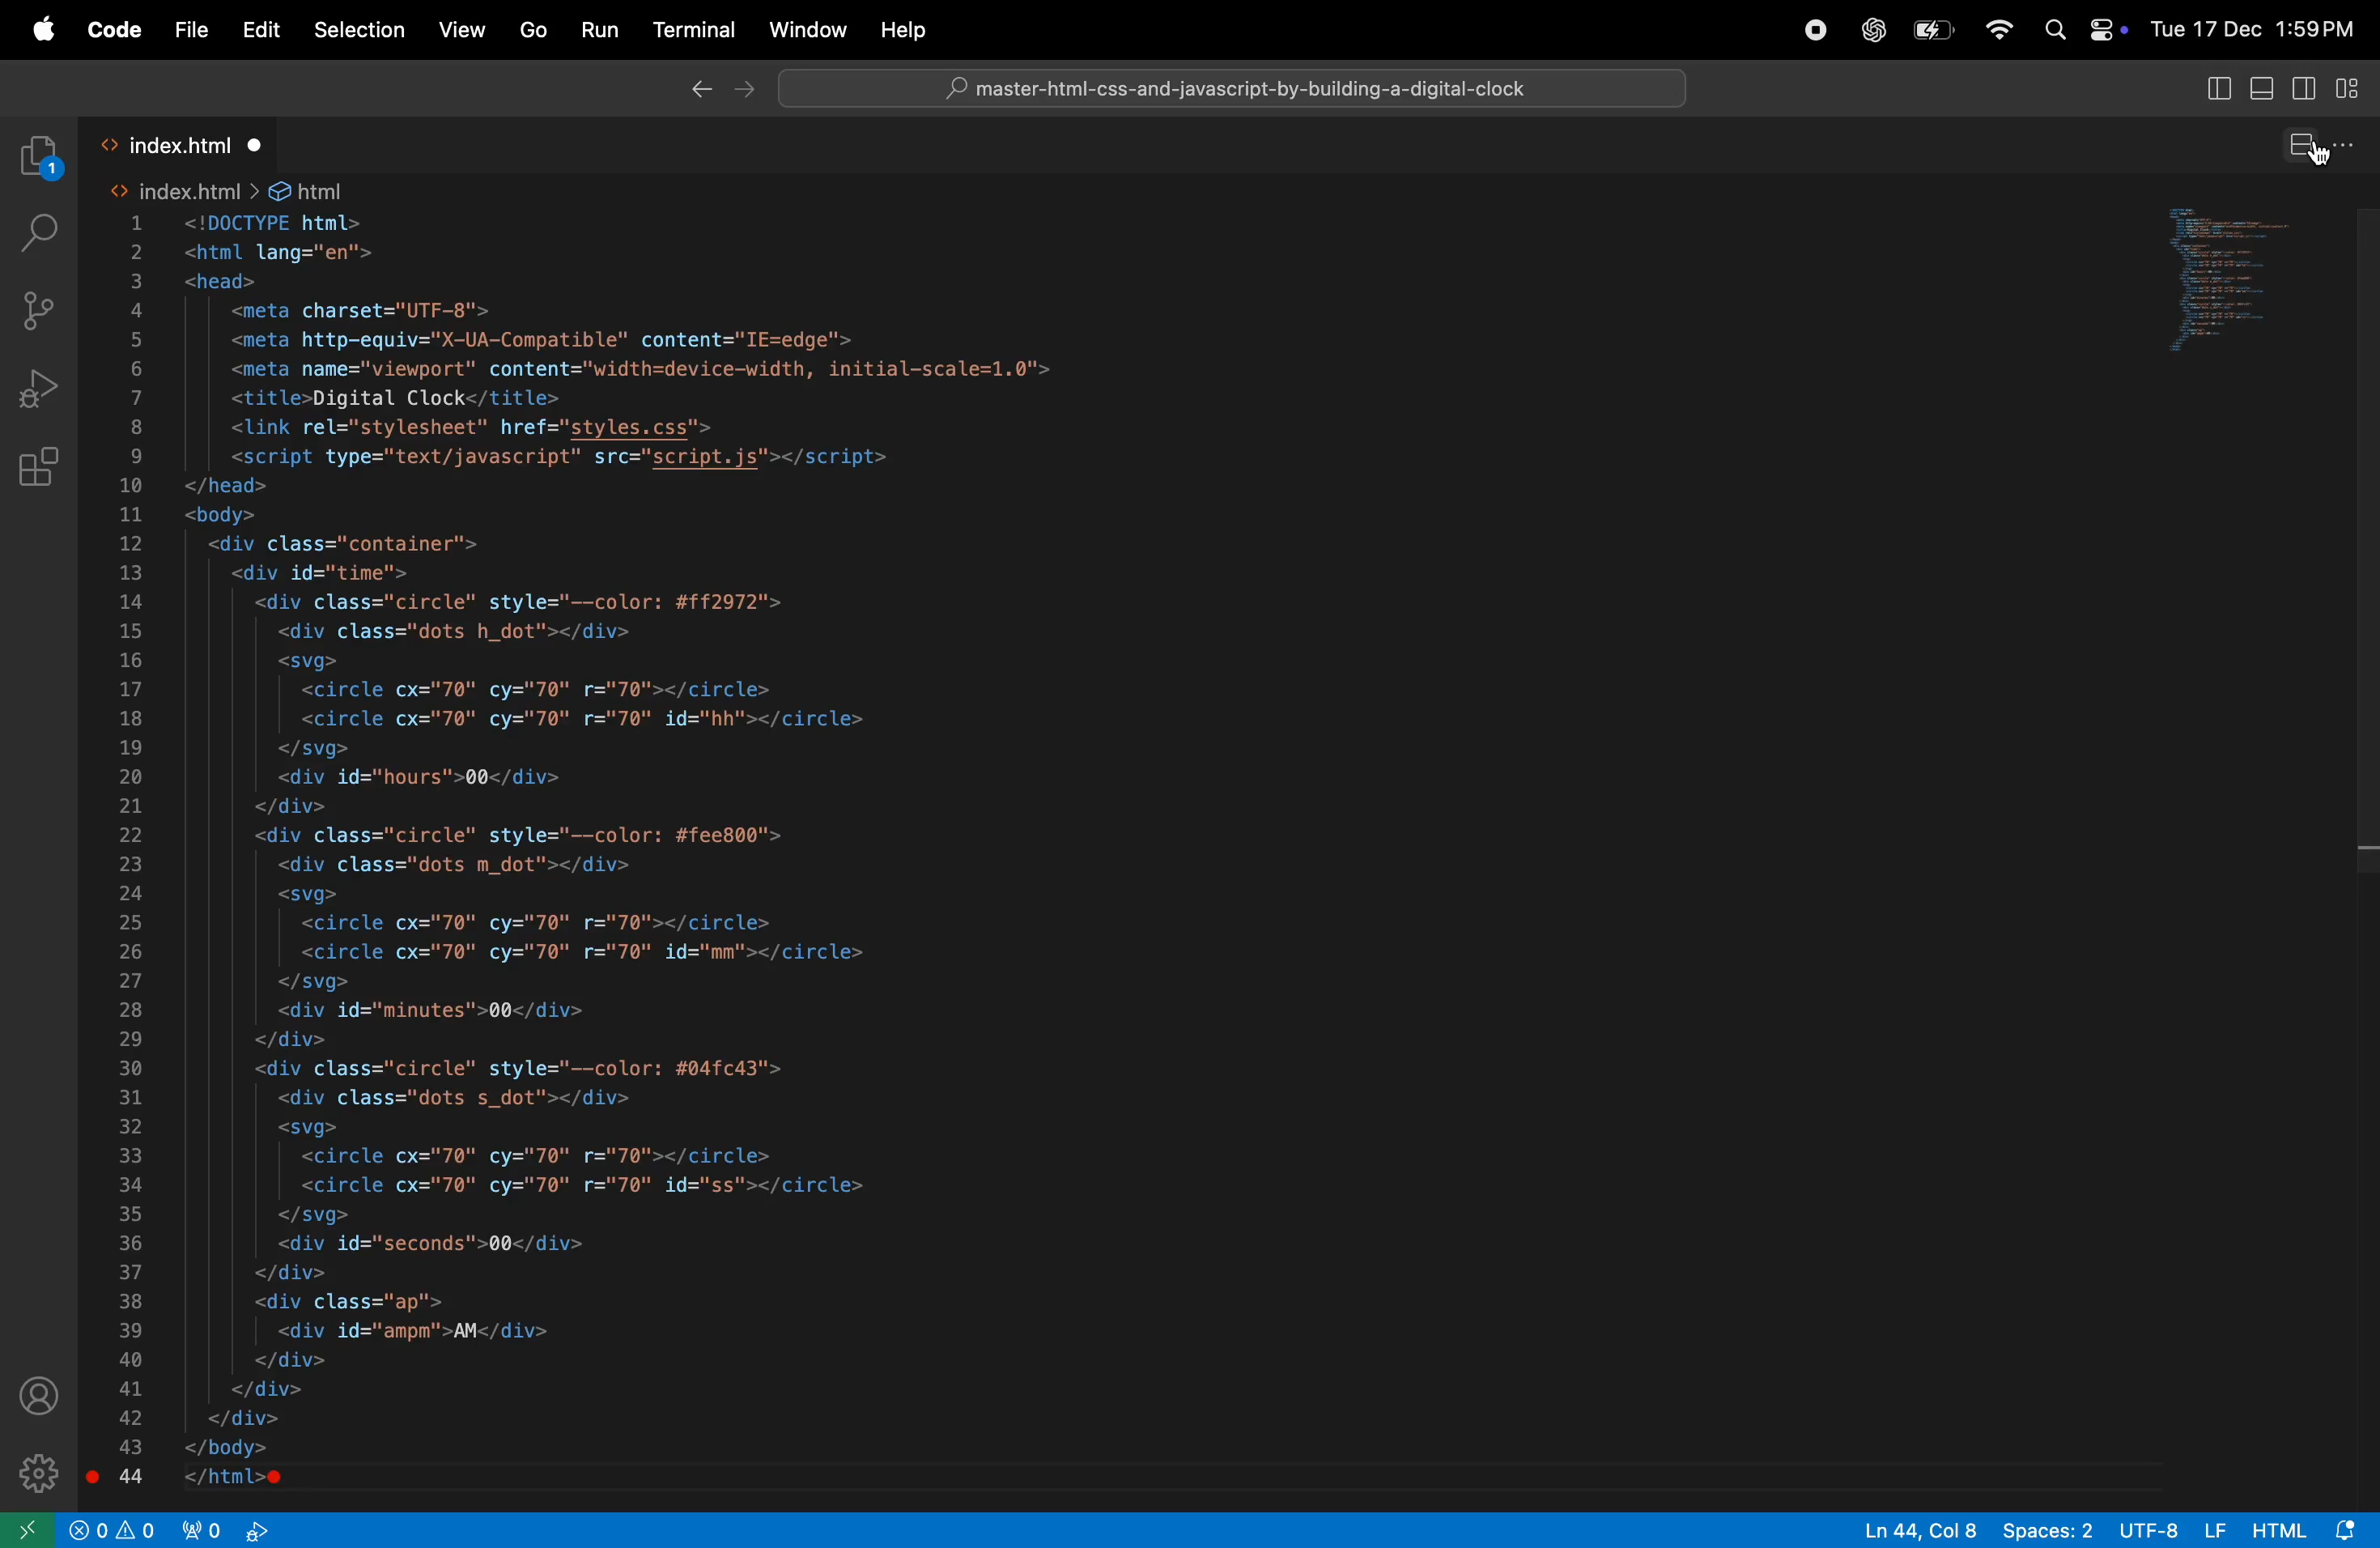 The width and height of the screenshot is (2380, 1548). What do you see at coordinates (358, 31) in the screenshot?
I see `selections` at bounding box center [358, 31].